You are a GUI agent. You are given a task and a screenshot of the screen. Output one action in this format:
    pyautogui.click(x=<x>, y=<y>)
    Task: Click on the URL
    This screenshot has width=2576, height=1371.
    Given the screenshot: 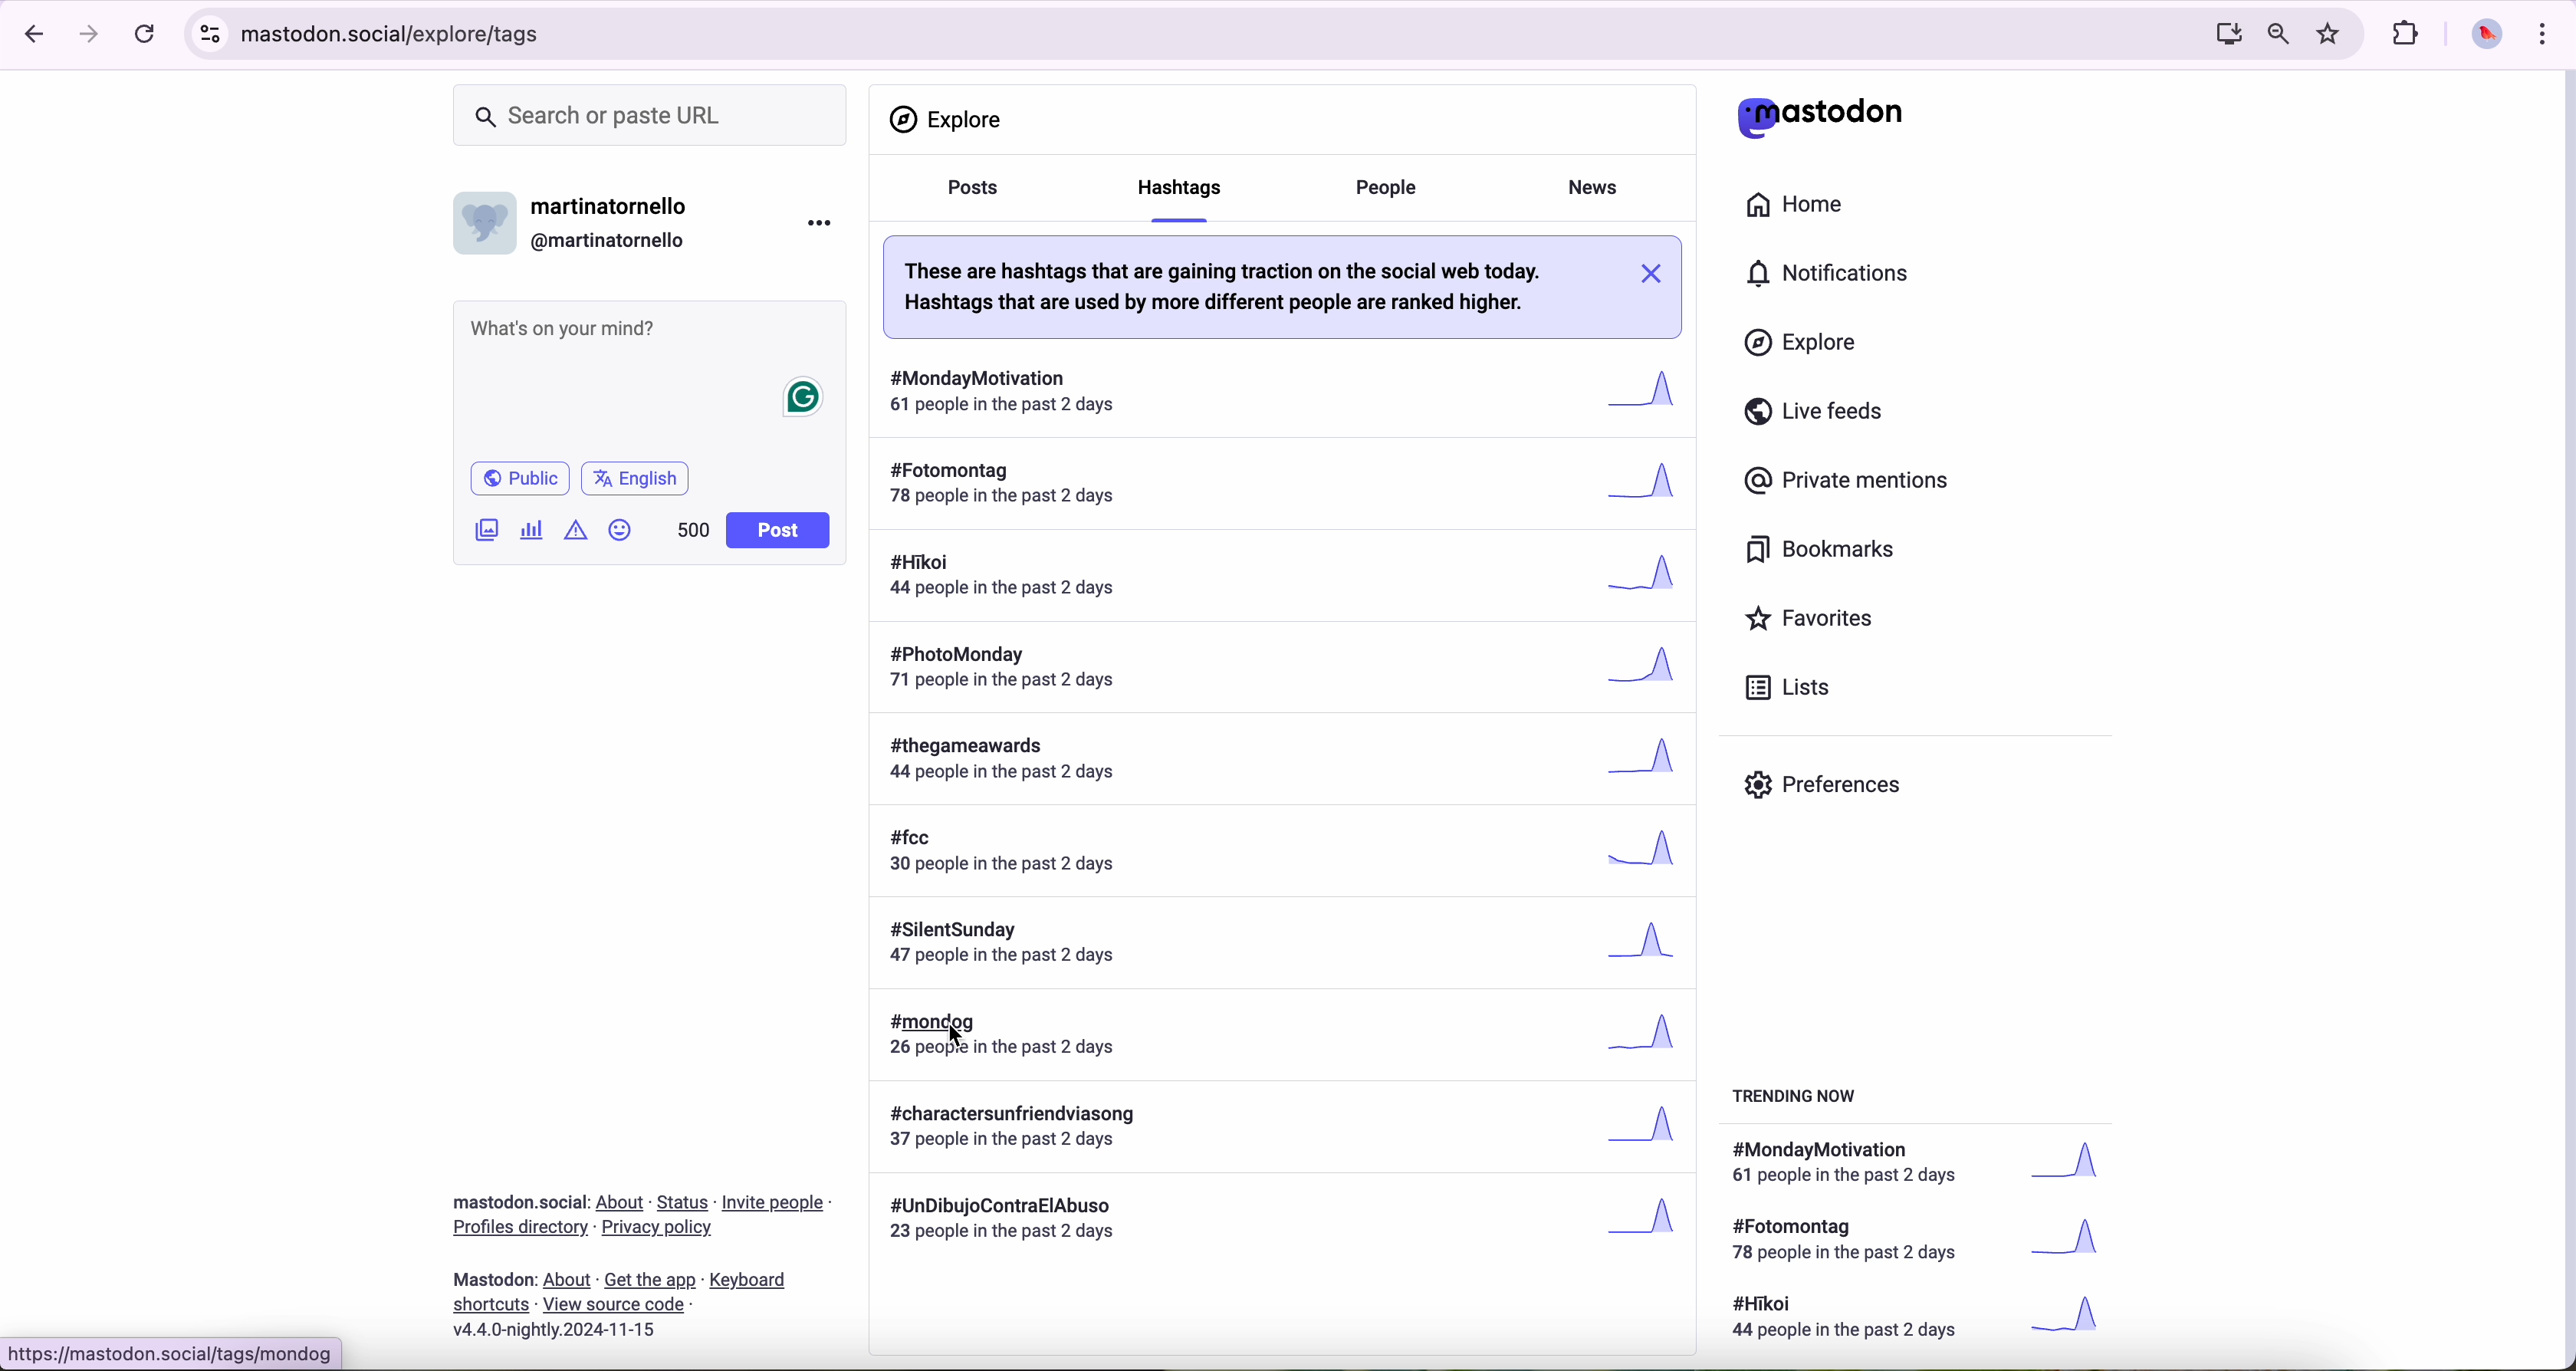 What is the action you would take?
    pyautogui.click(x=169, y=1353)
    